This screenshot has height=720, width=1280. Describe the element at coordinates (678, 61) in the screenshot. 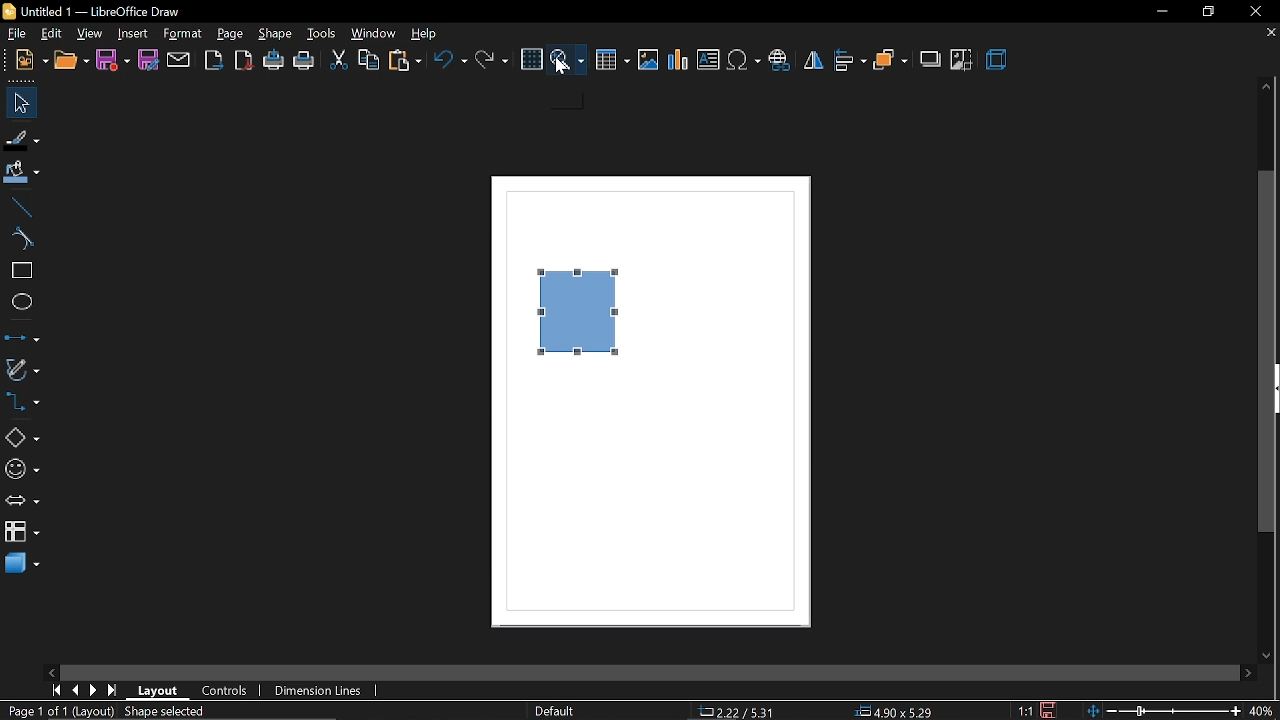

I see `Insert chart` at that location.